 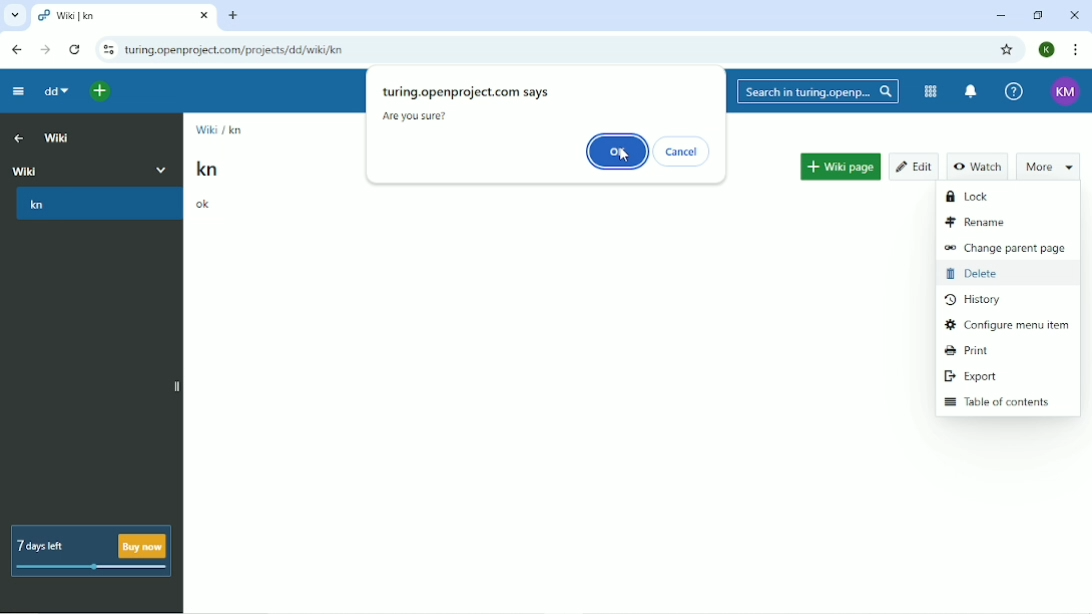 What do you see at coordinates (208, 169) in the screenshot?
I see `kn` at bounding box center [208, 169].